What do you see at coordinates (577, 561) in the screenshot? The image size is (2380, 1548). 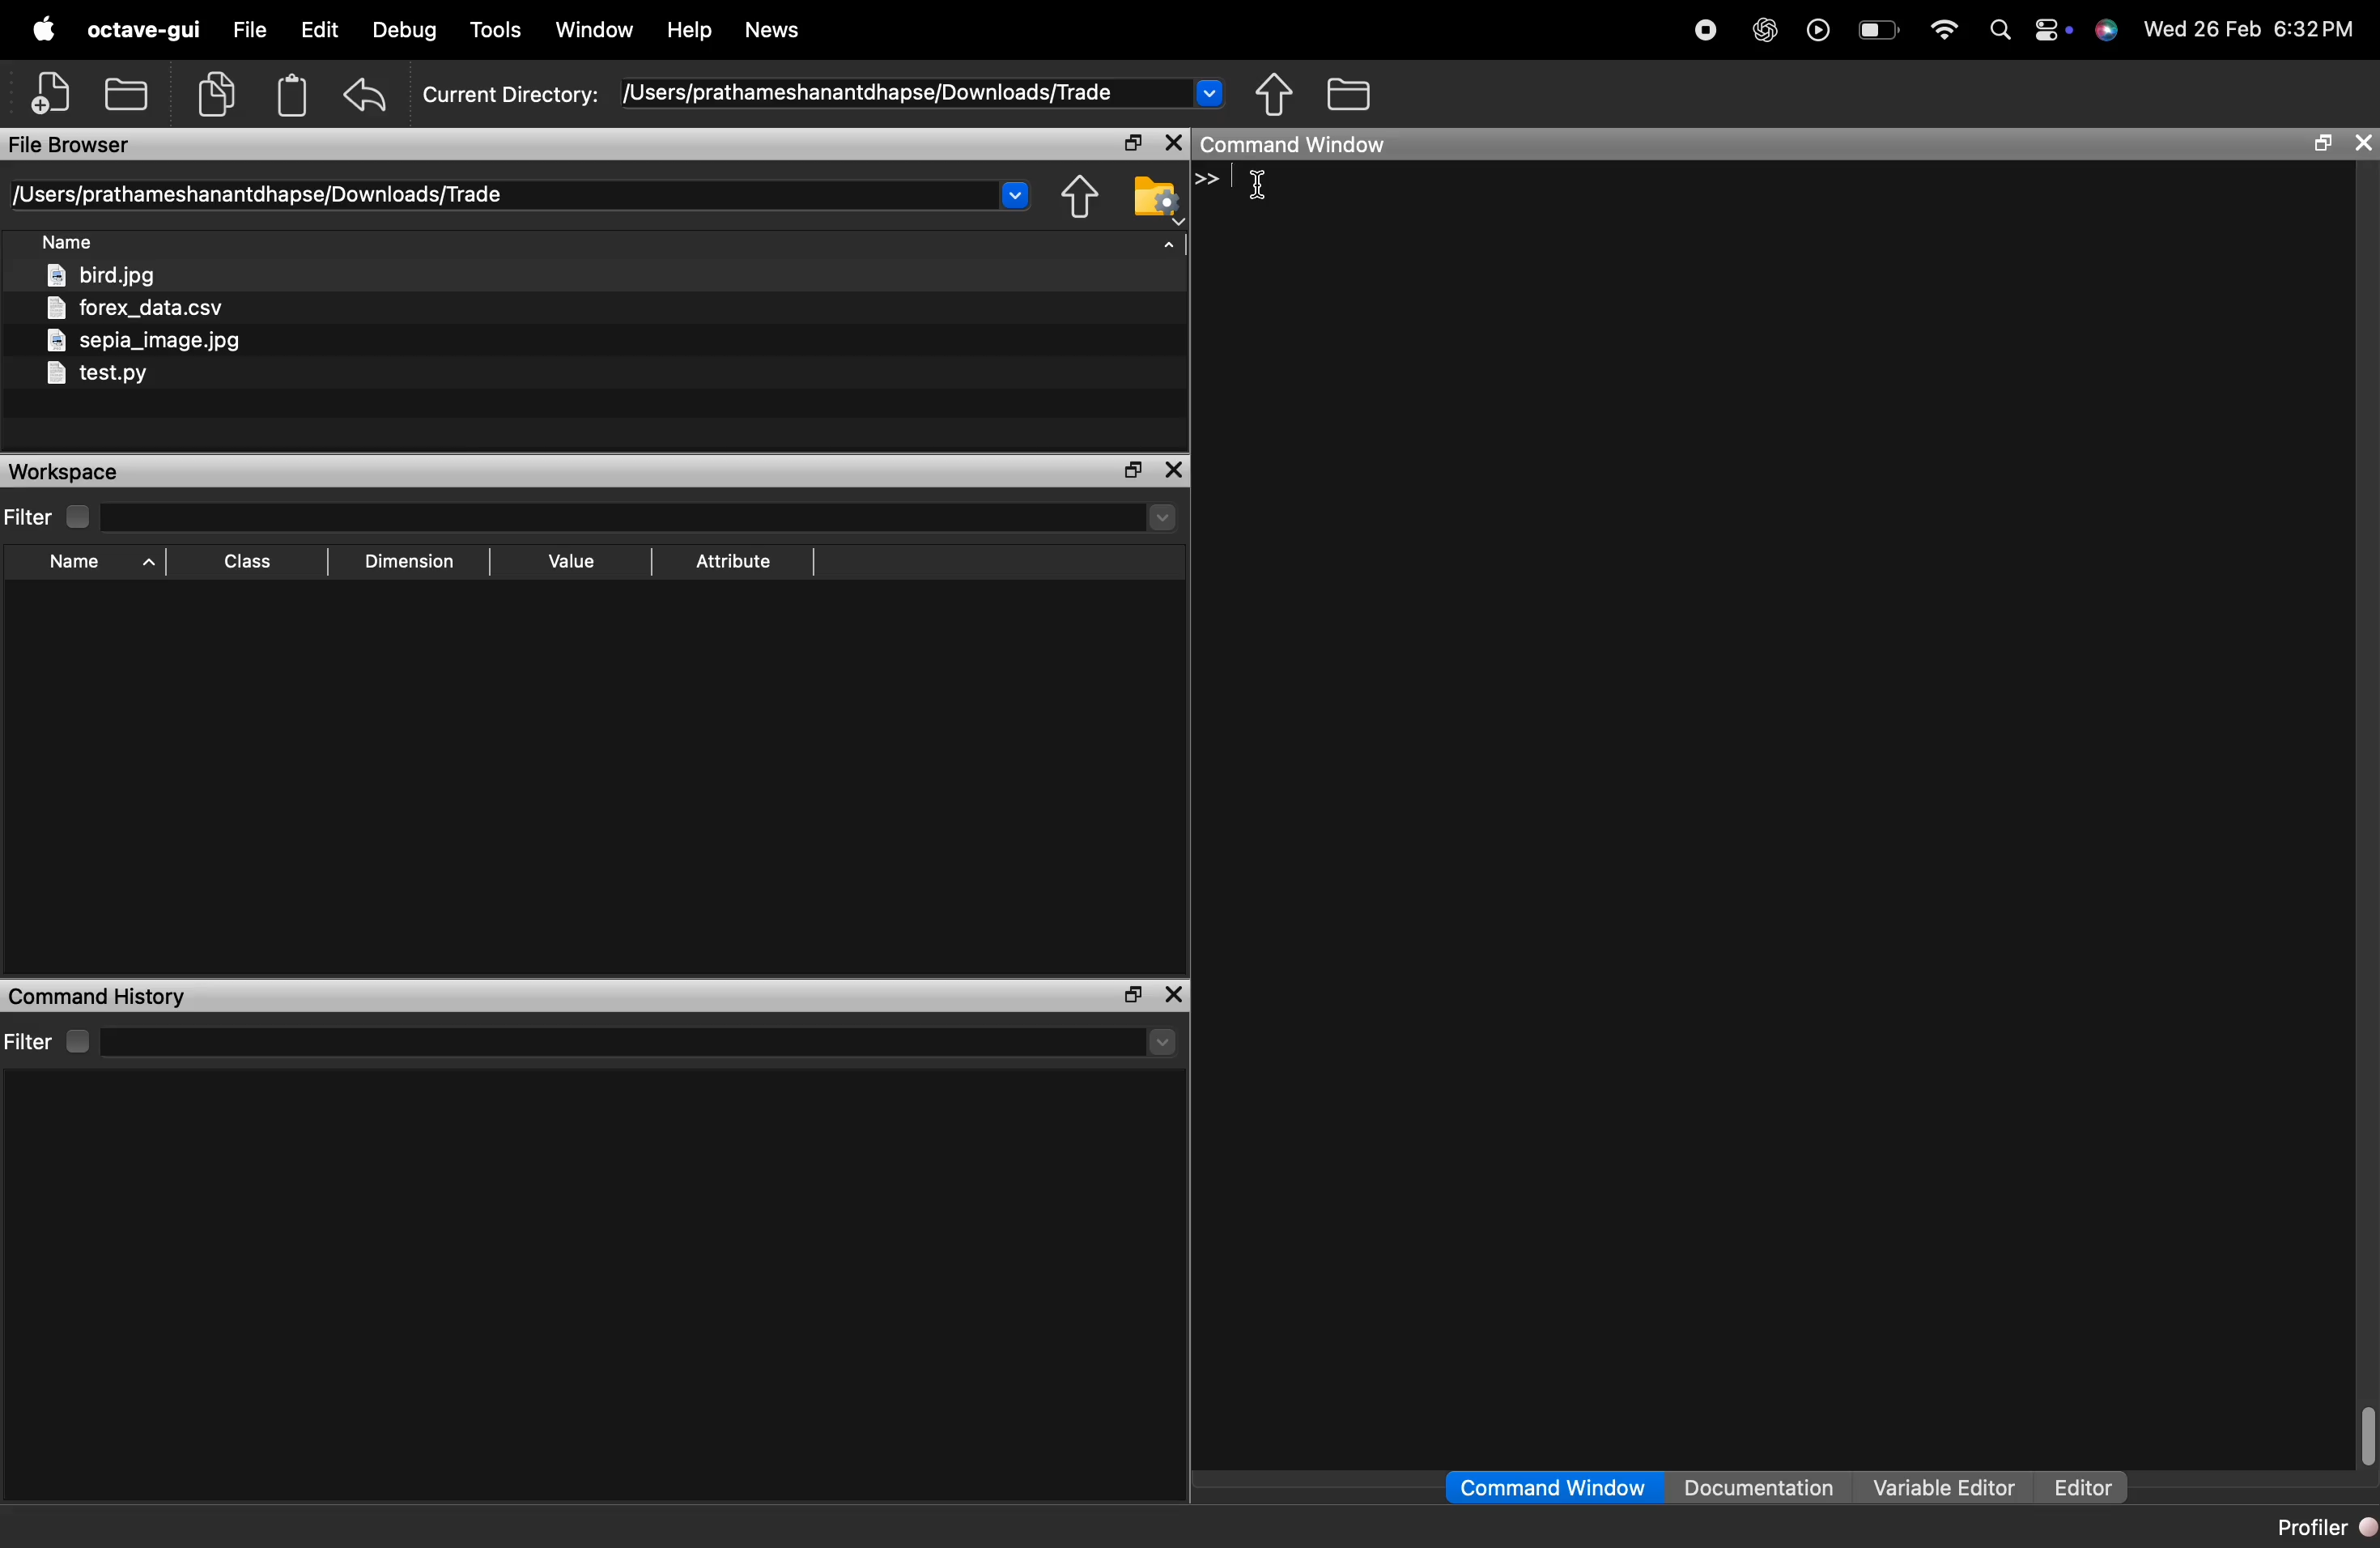 I see `value` at bounding box center [577, 561].